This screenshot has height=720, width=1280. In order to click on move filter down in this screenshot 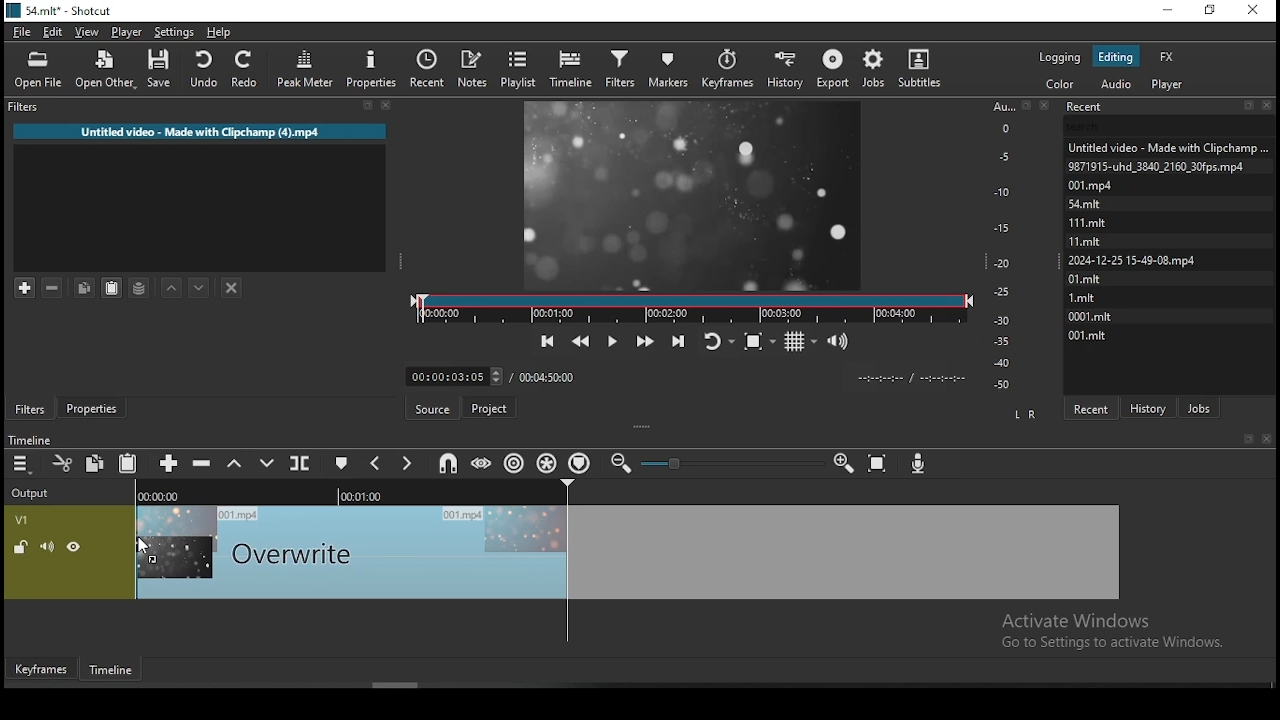, I will do `click(196, 285)`.